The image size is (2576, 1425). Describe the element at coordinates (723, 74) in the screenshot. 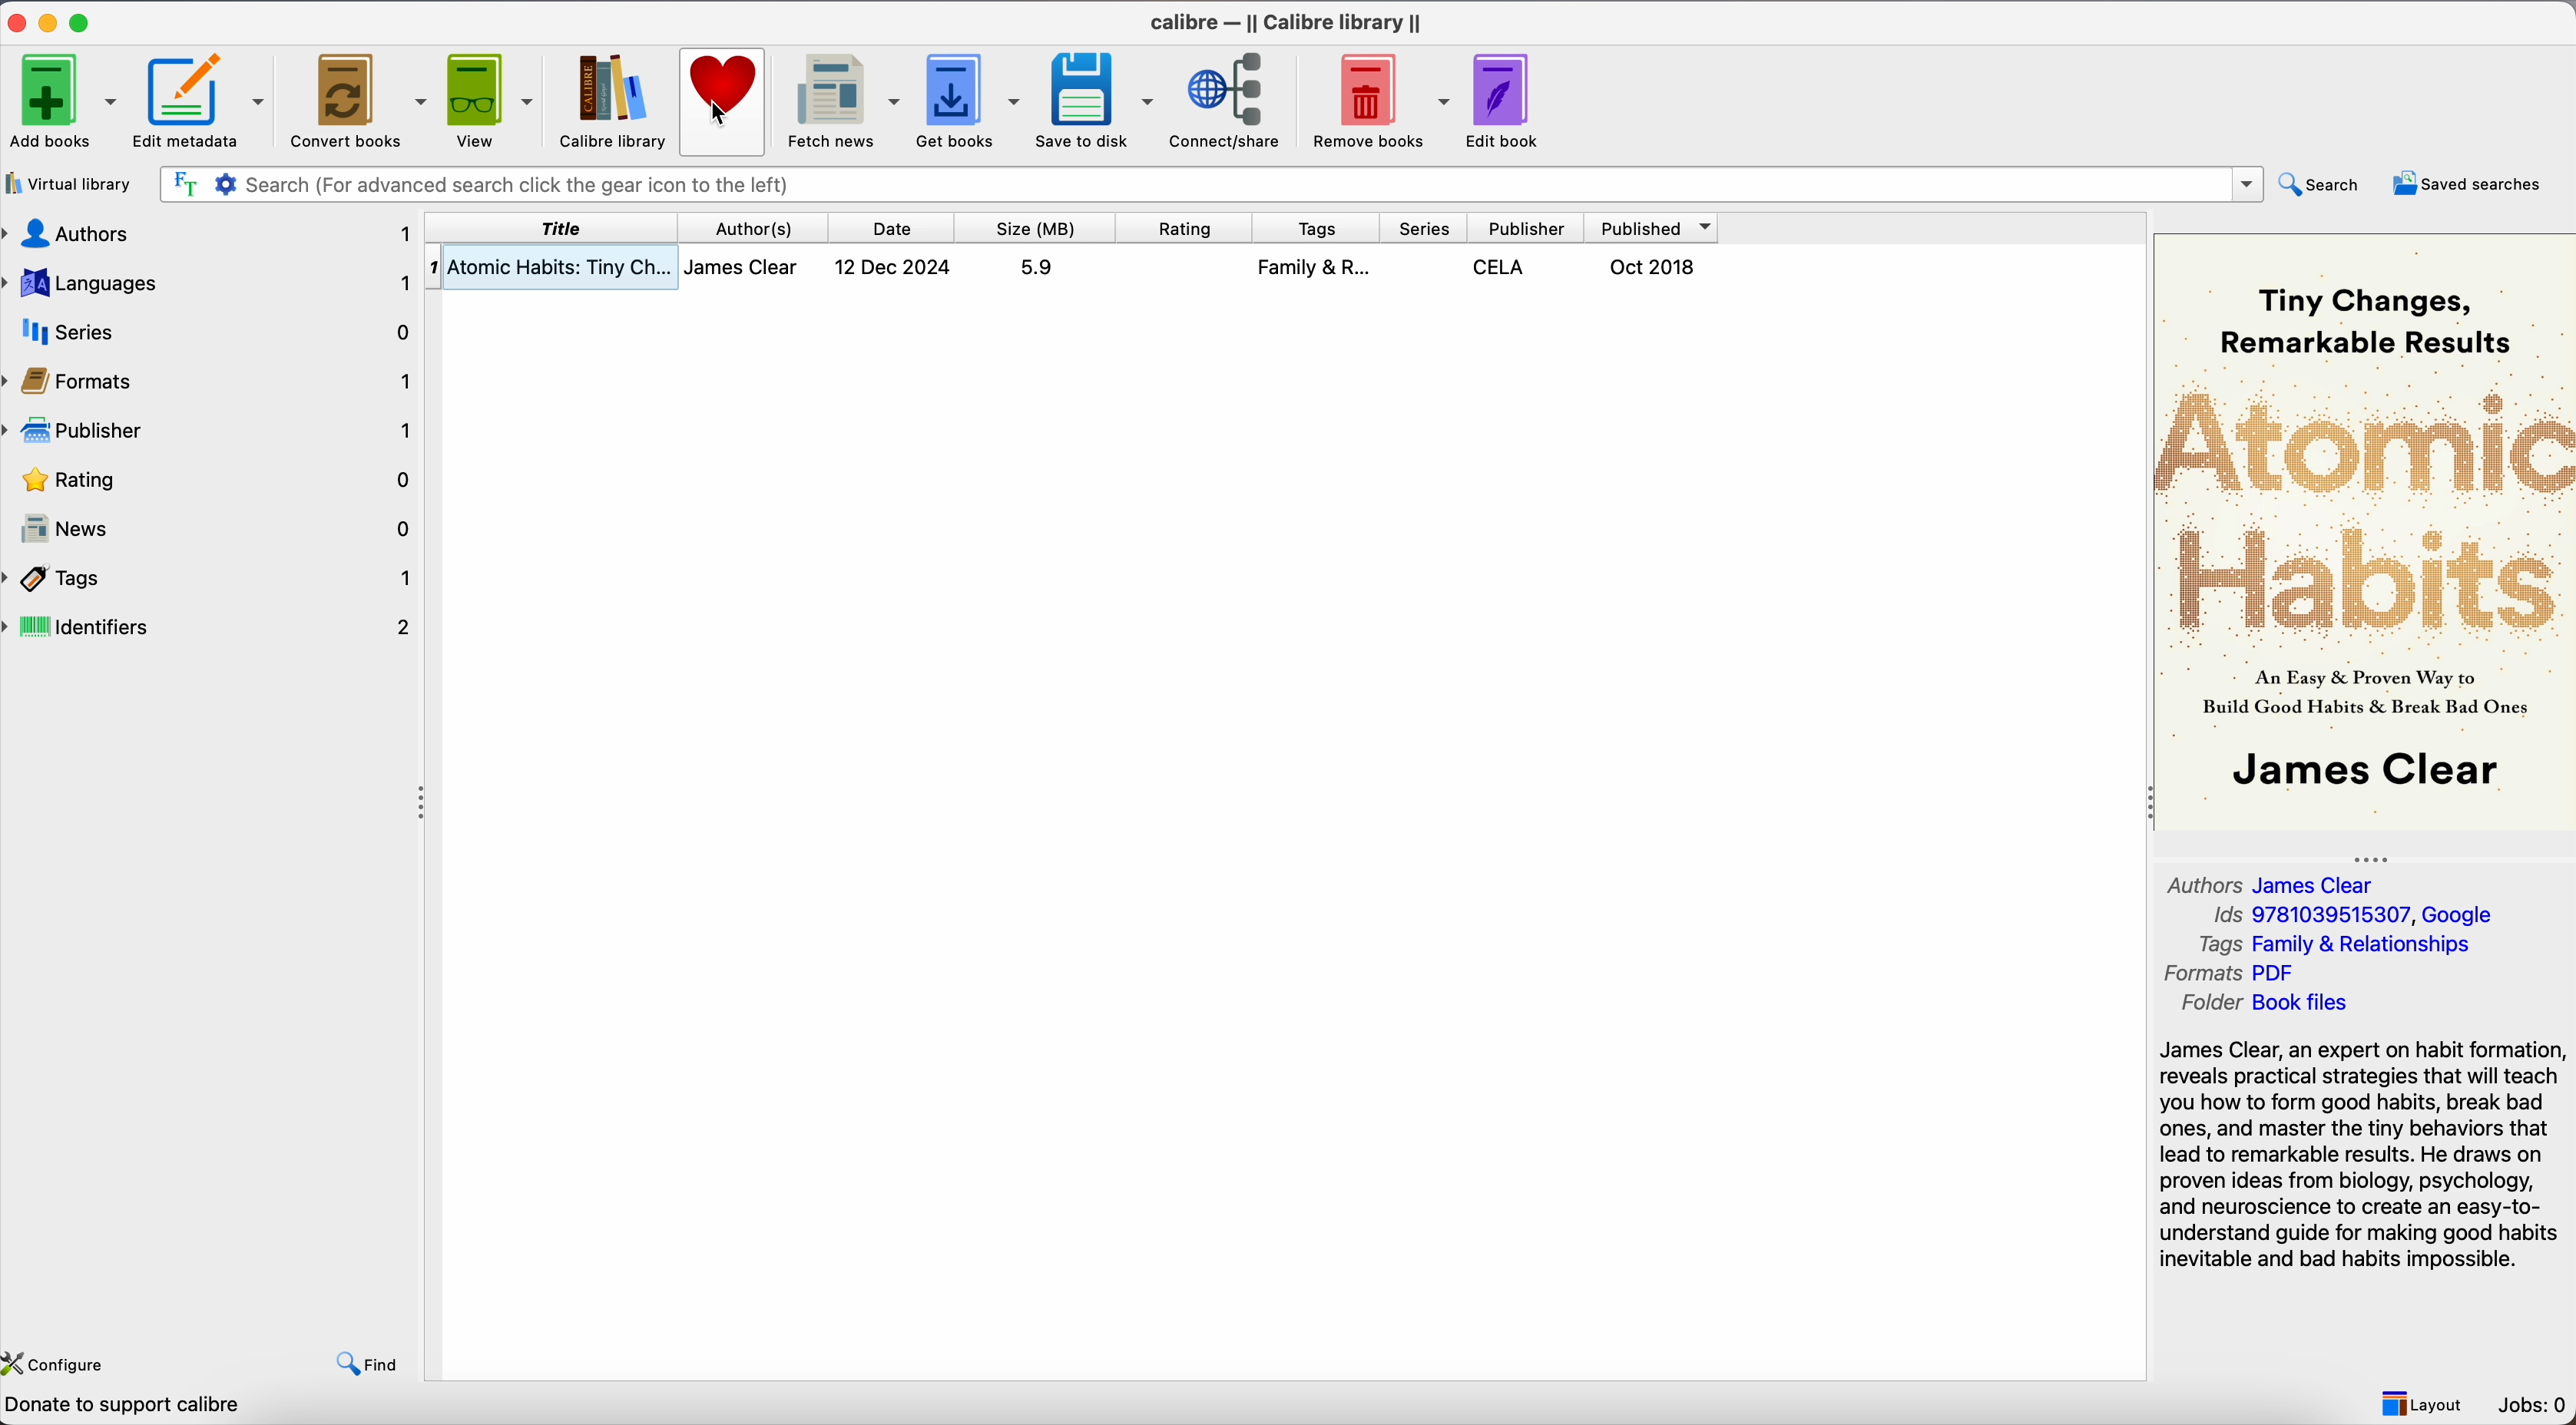

I see `Donate` at that location.